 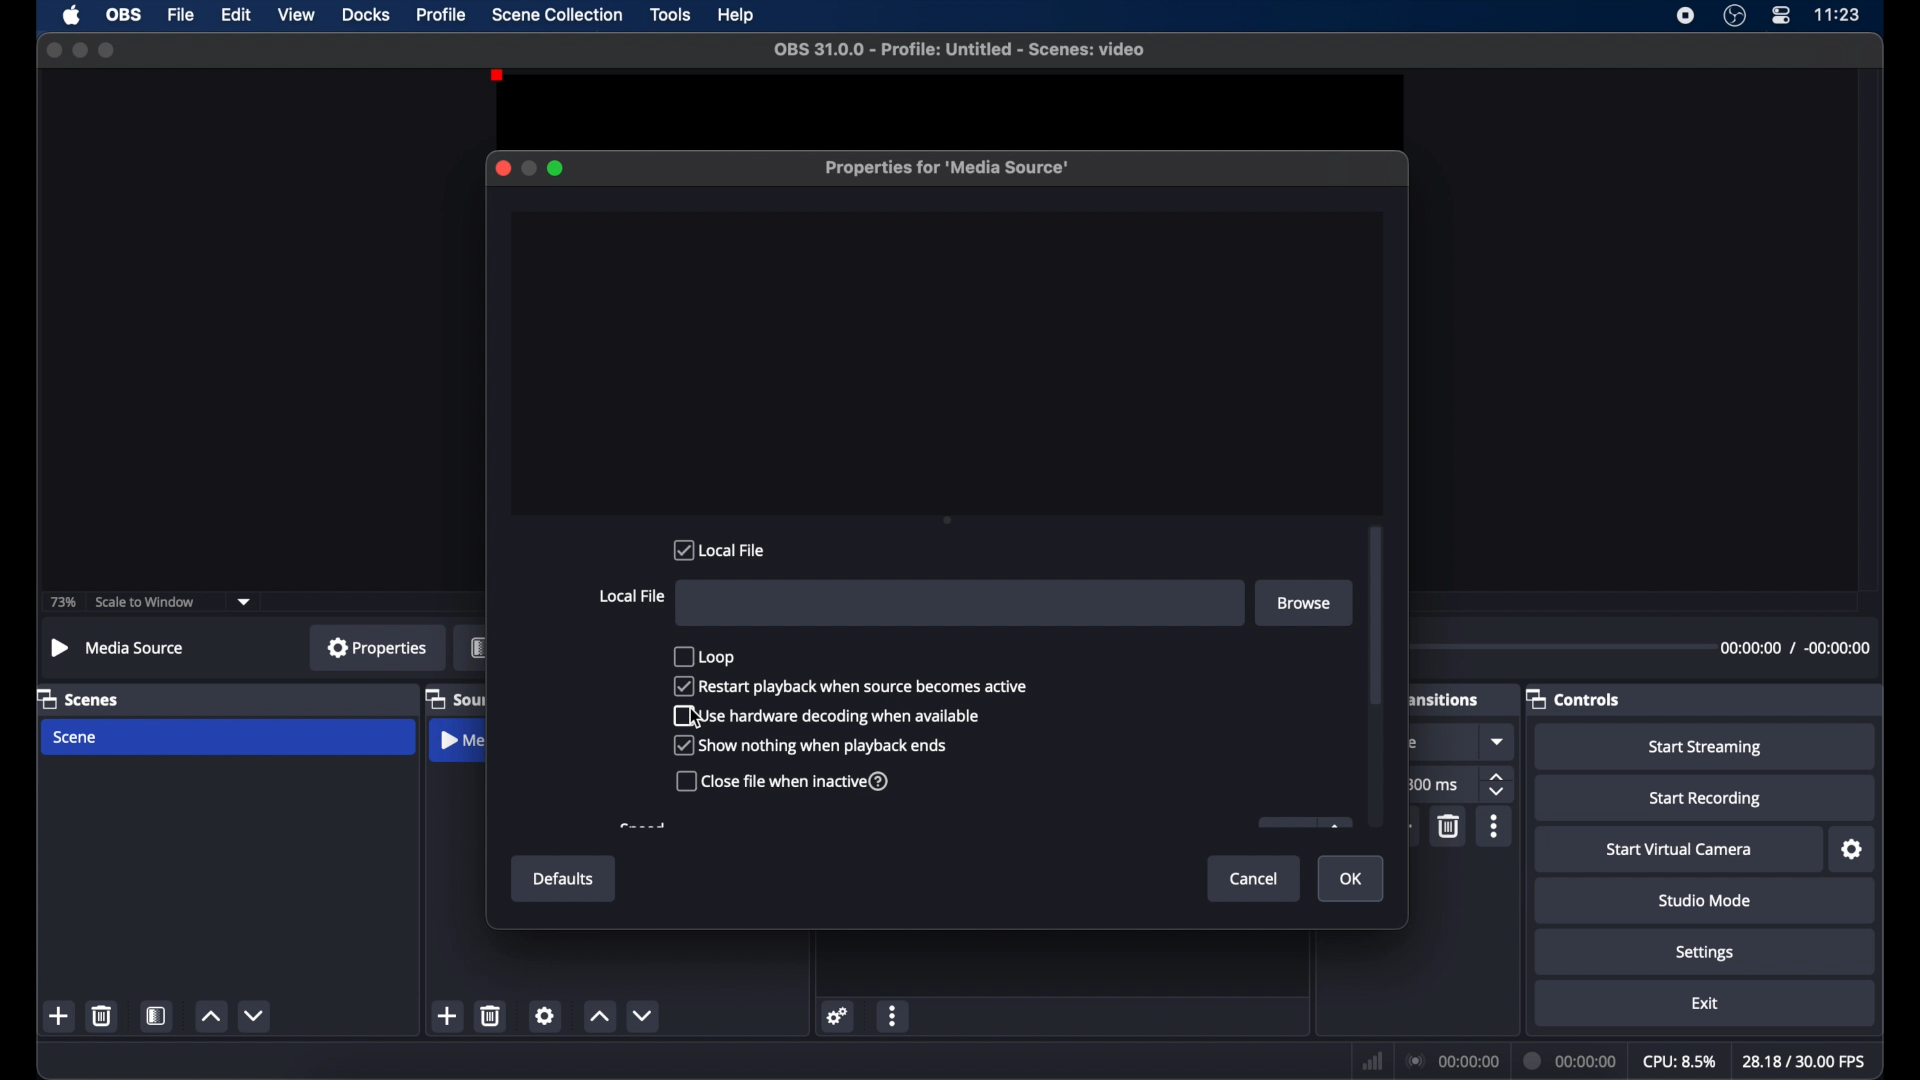 I want to click on scene, so click(x=74, y=738).